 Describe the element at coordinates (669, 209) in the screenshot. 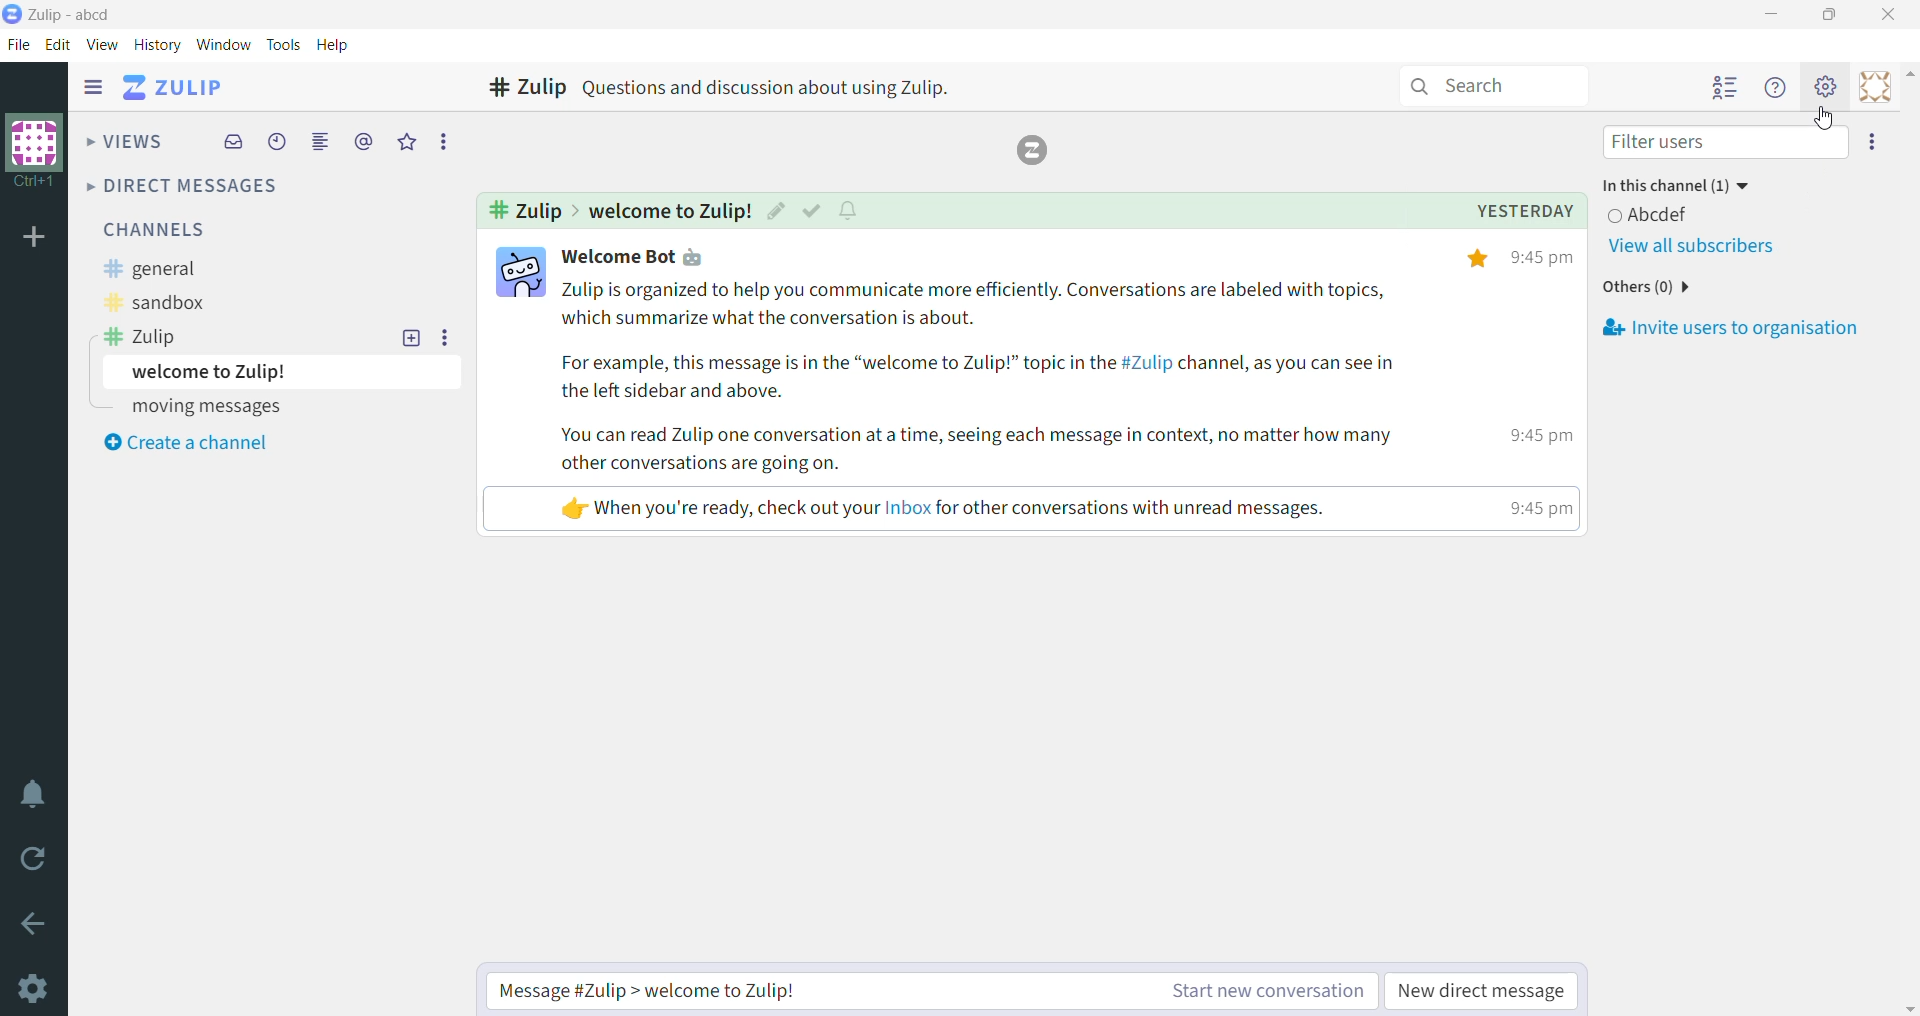

I see `Message Topic` at that location.